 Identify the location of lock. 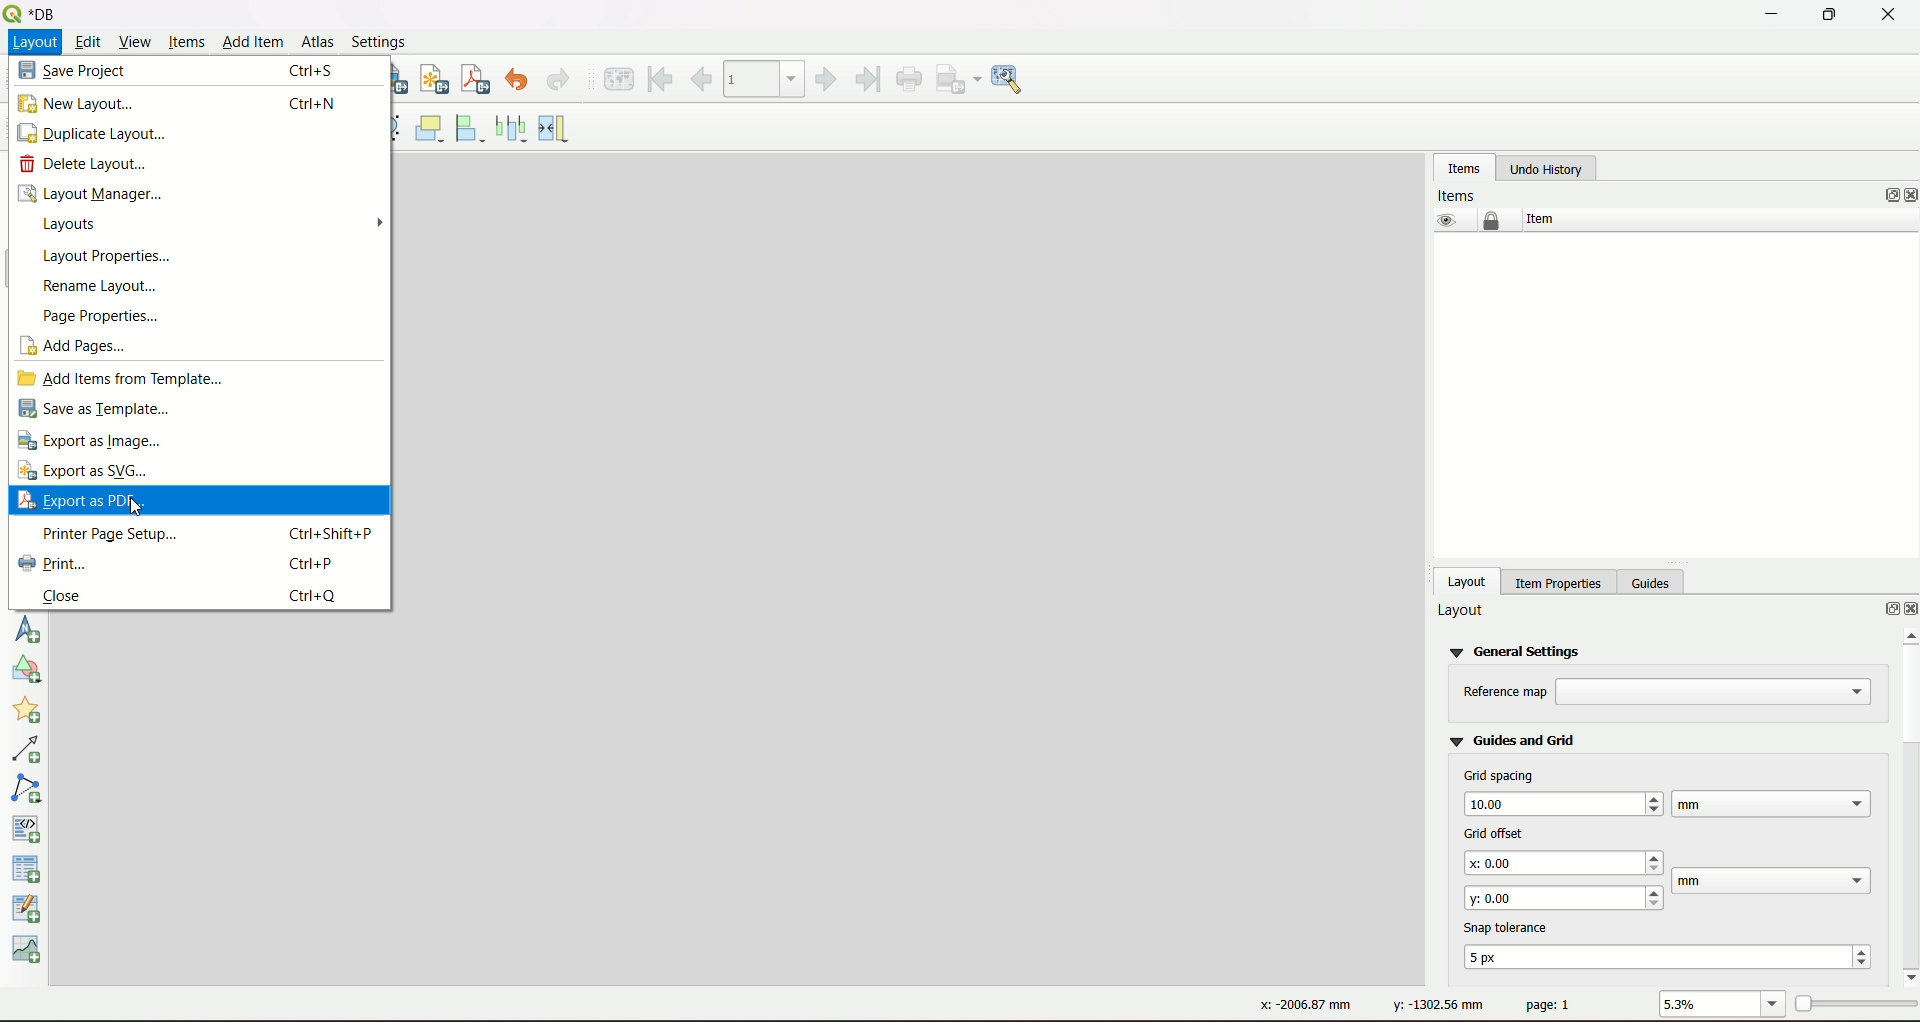
(1492, 221).